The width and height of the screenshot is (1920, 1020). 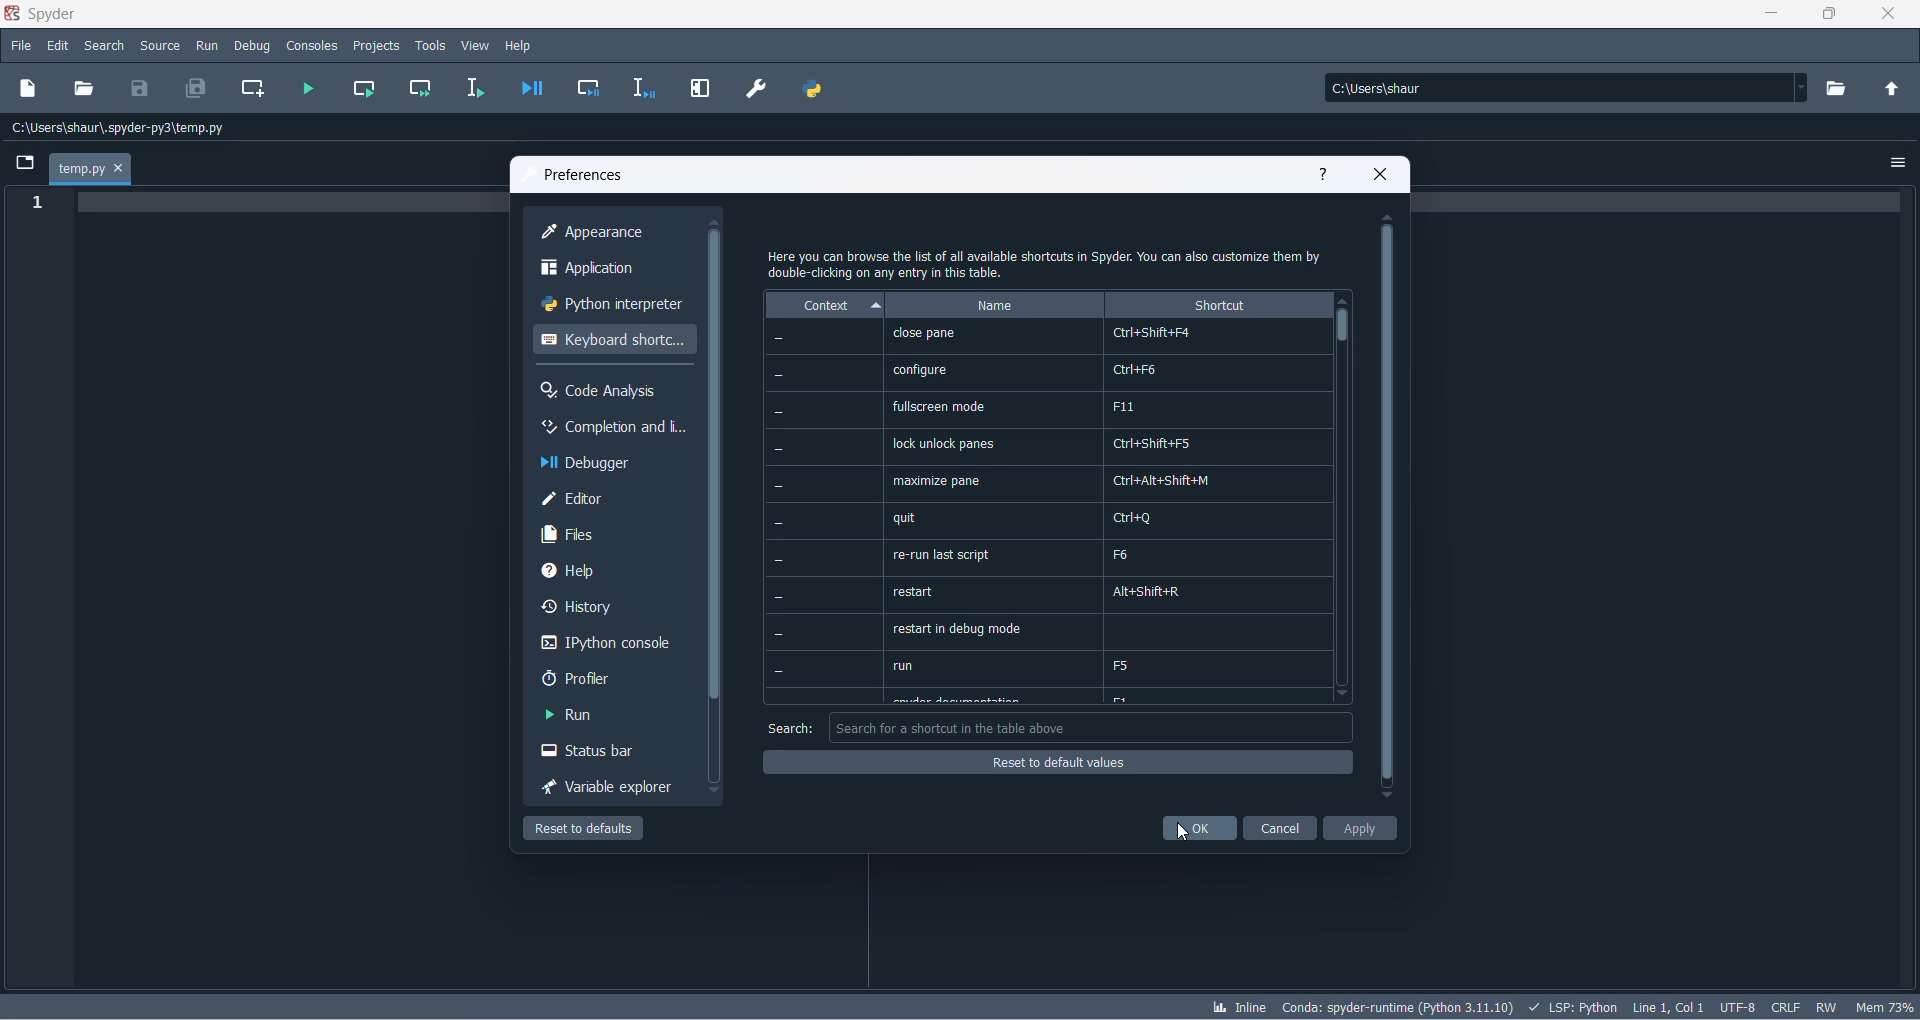 What do you see at coordinates (1345, 301) in the screenshot?
I see `move up` at bounding box center [1345, 301].